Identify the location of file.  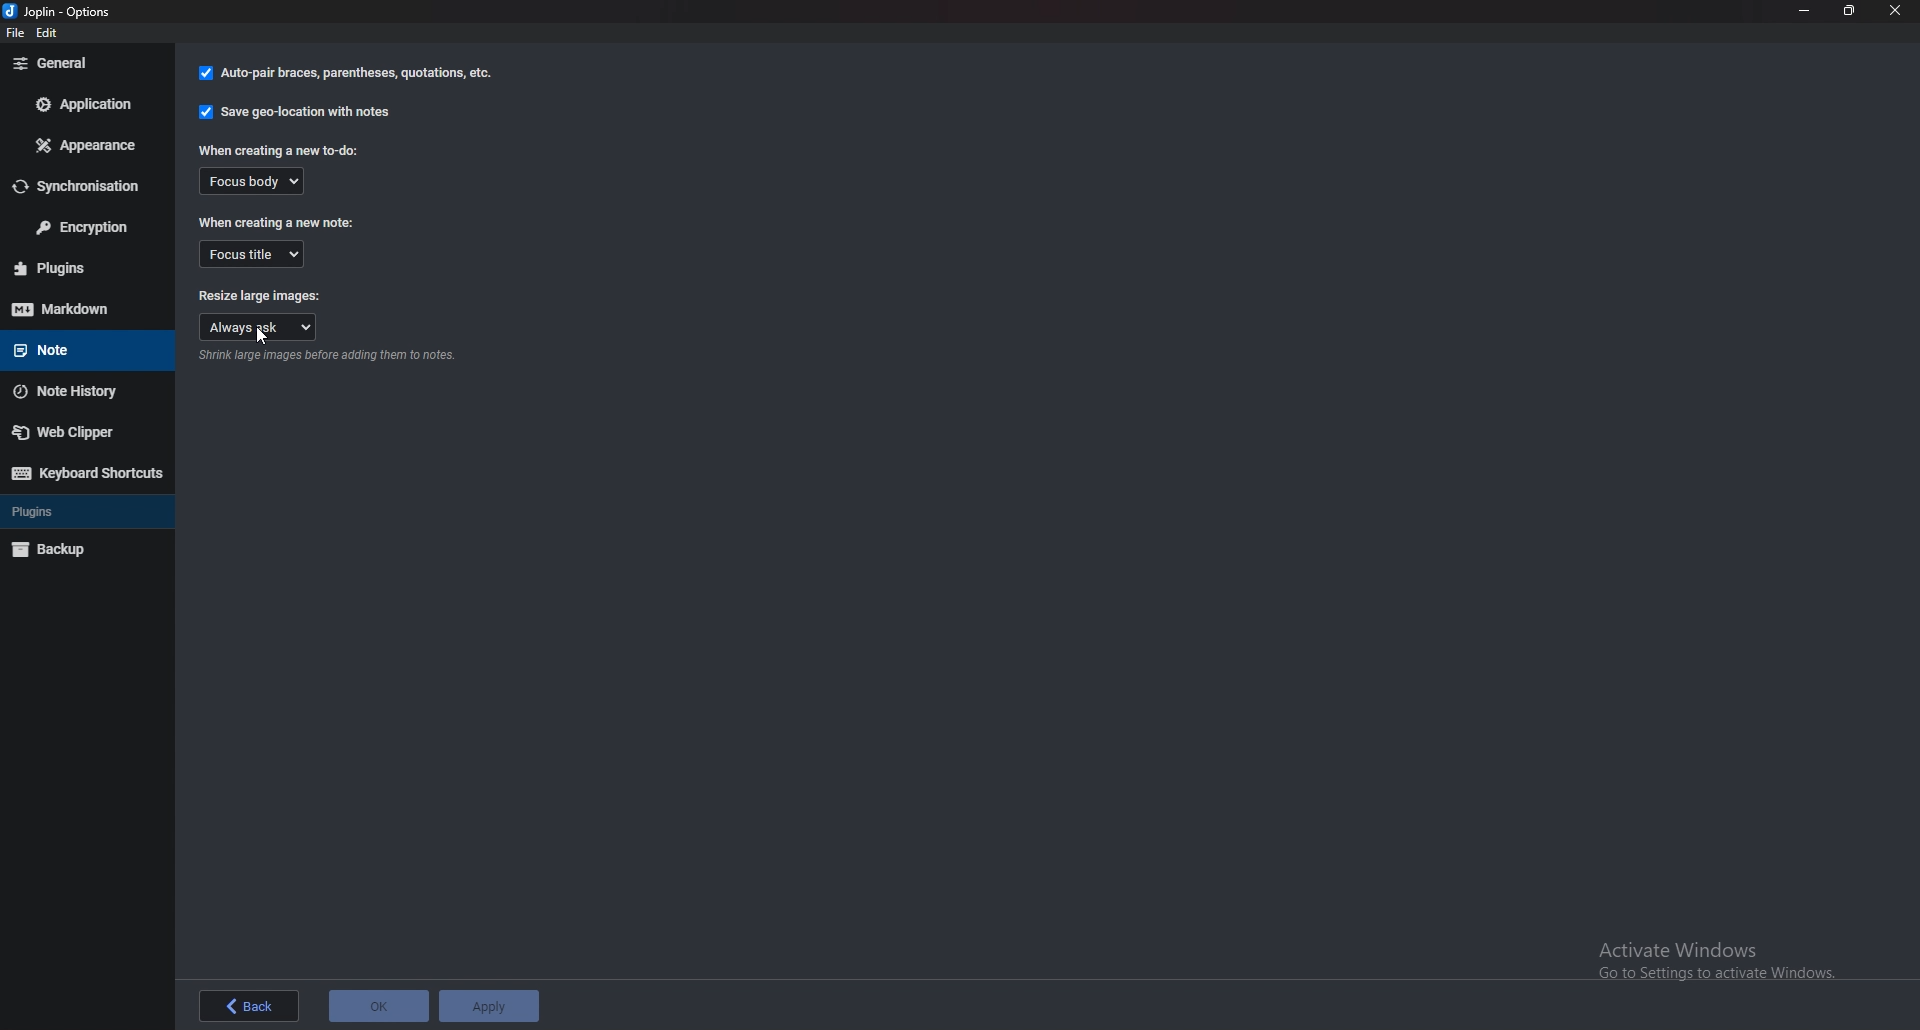
(19, 37).